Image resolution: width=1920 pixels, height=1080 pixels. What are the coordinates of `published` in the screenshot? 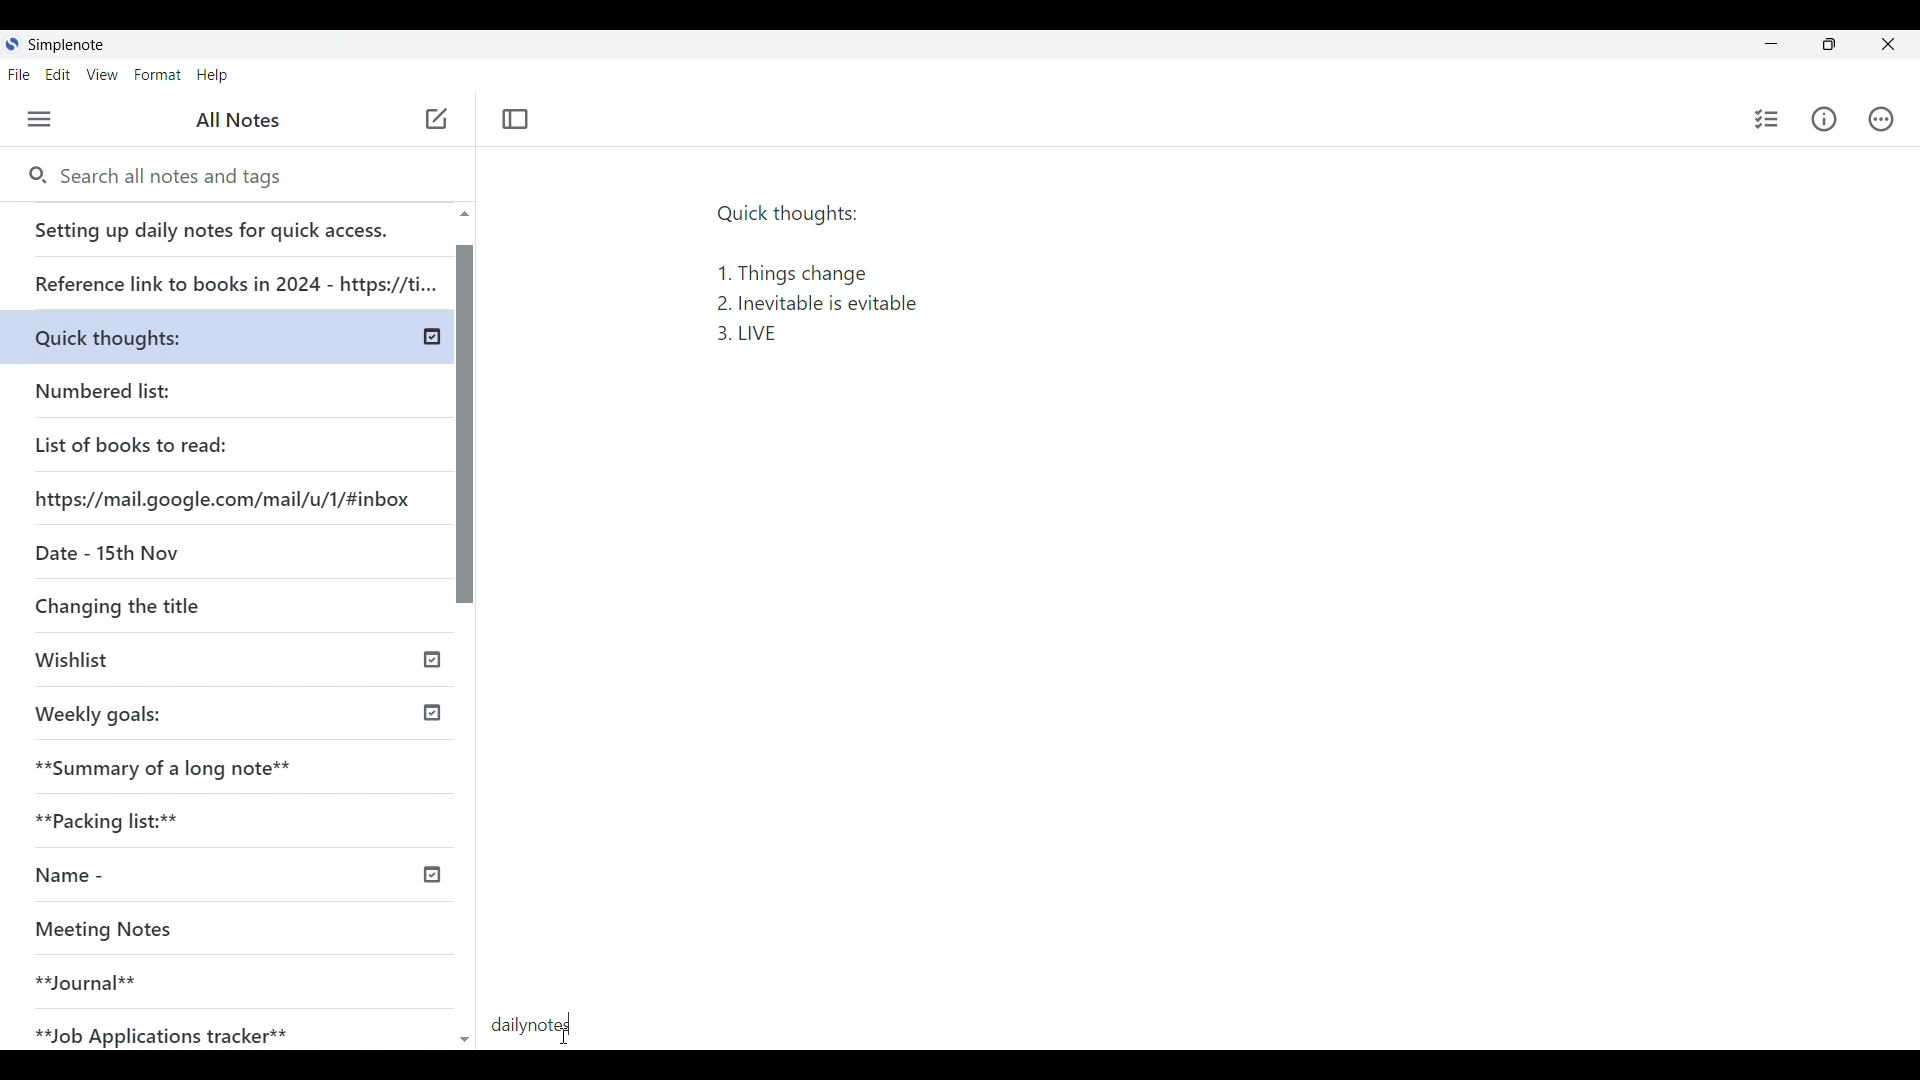 It's located at (430, 875).